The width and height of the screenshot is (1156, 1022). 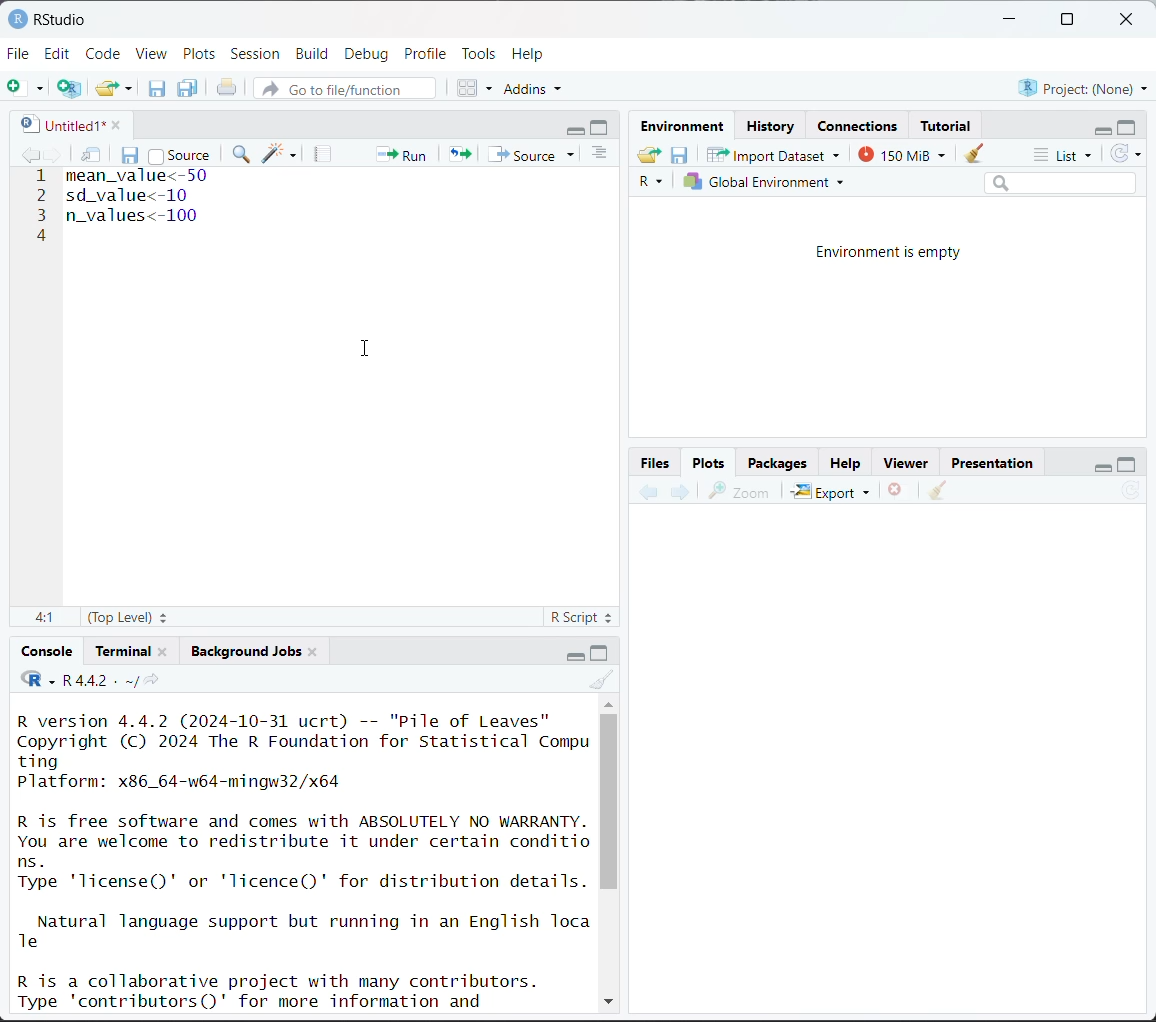 What do you see at coordinates (47, 18) in the screenshot?
I see `RStudio` at bounding box center [47, 18].